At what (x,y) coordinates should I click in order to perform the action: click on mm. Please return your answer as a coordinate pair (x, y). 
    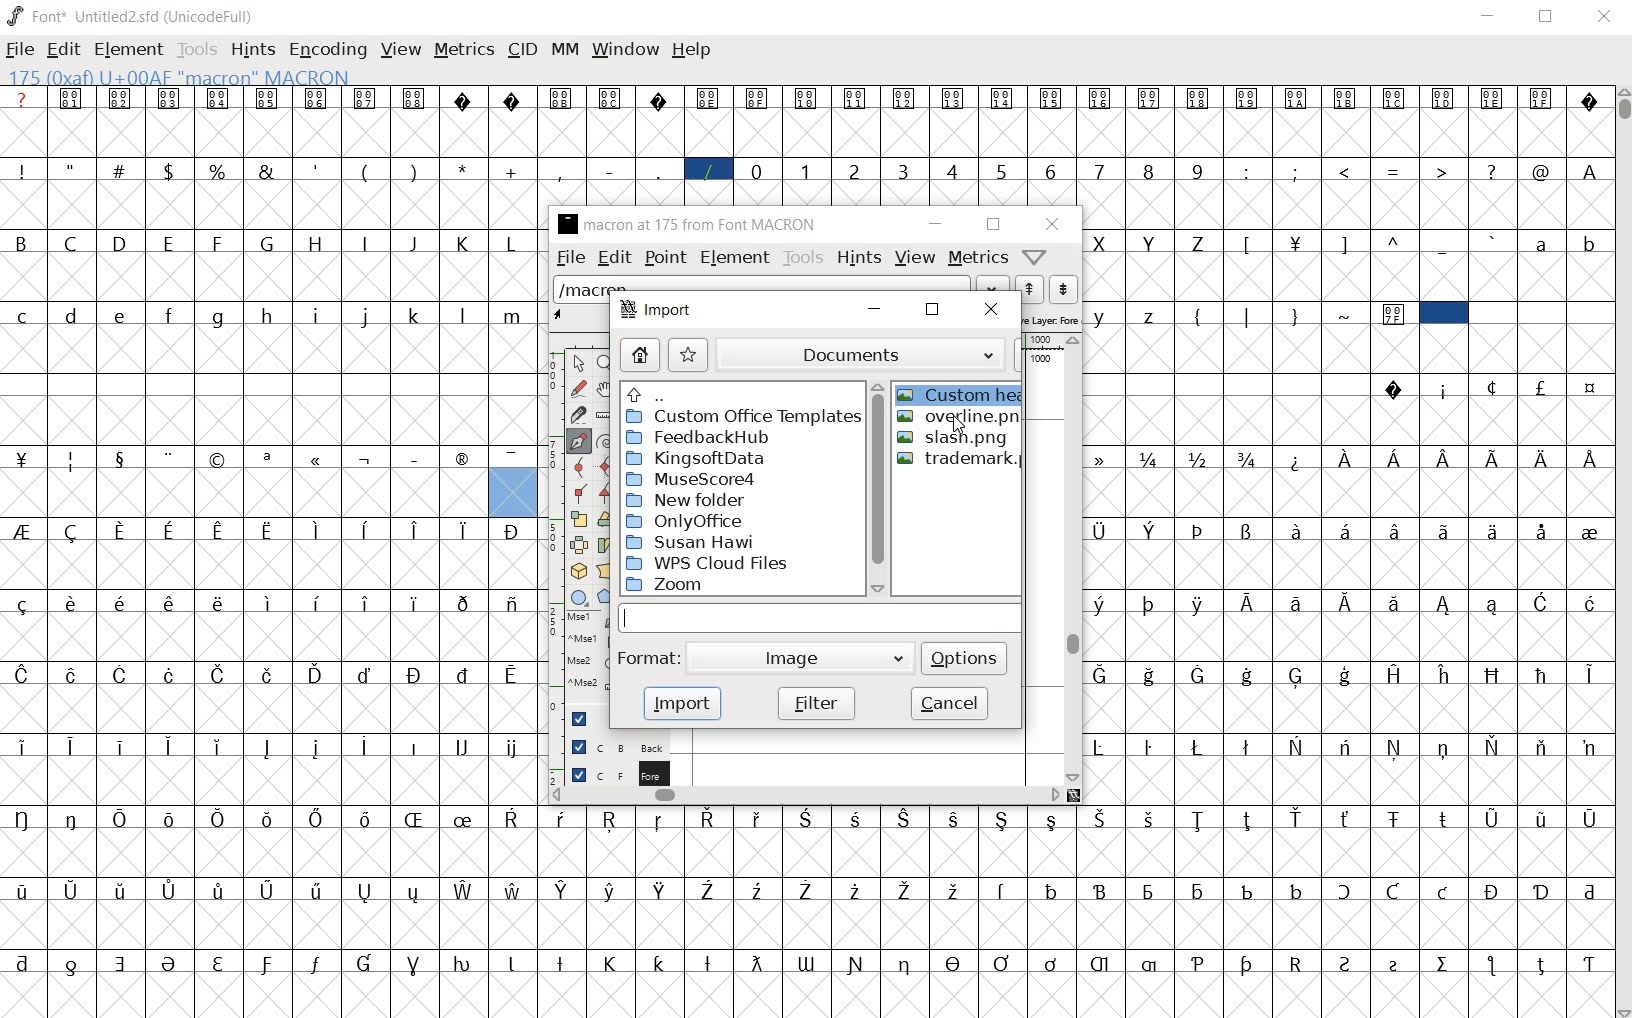
    Looking at the image, I should click on (565, 50).